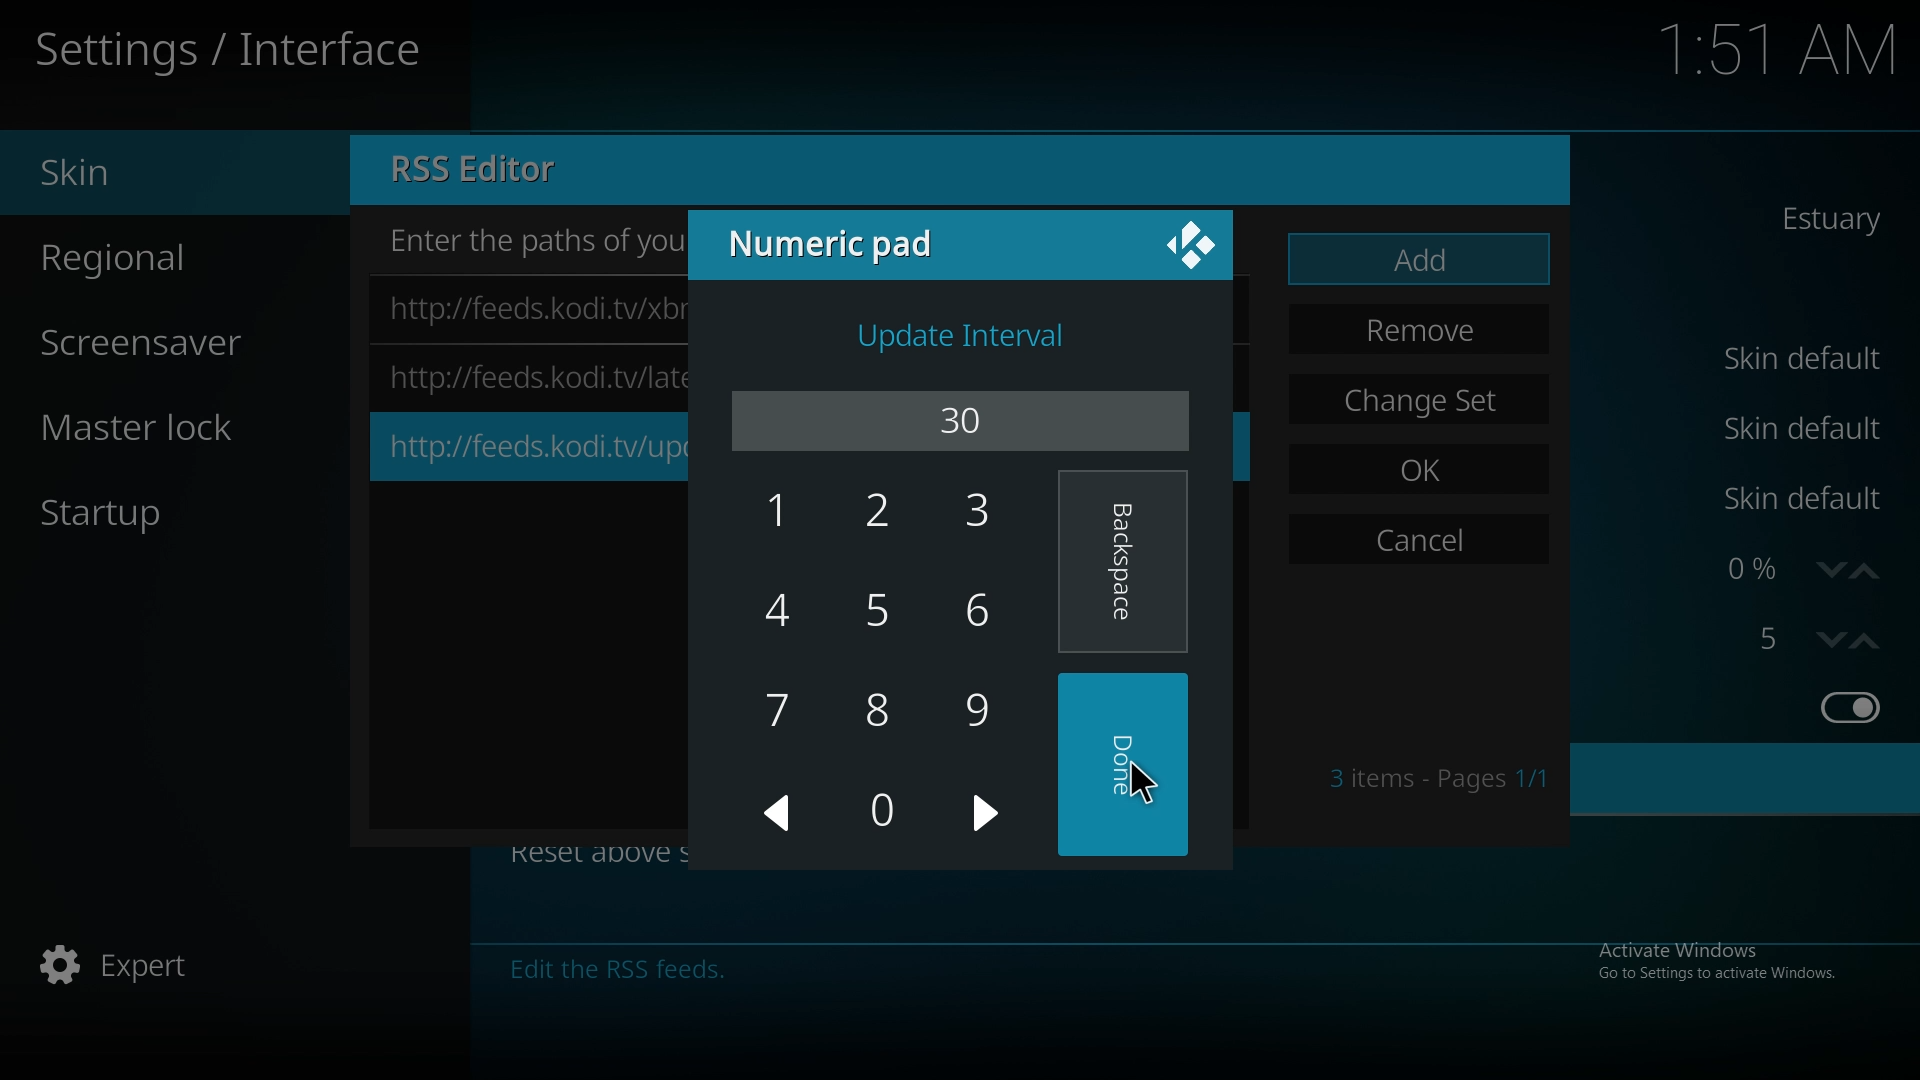  Describe the element at coordinates (816, 970) in the screenshot. I see `Edit the RSS feeds` at that location.